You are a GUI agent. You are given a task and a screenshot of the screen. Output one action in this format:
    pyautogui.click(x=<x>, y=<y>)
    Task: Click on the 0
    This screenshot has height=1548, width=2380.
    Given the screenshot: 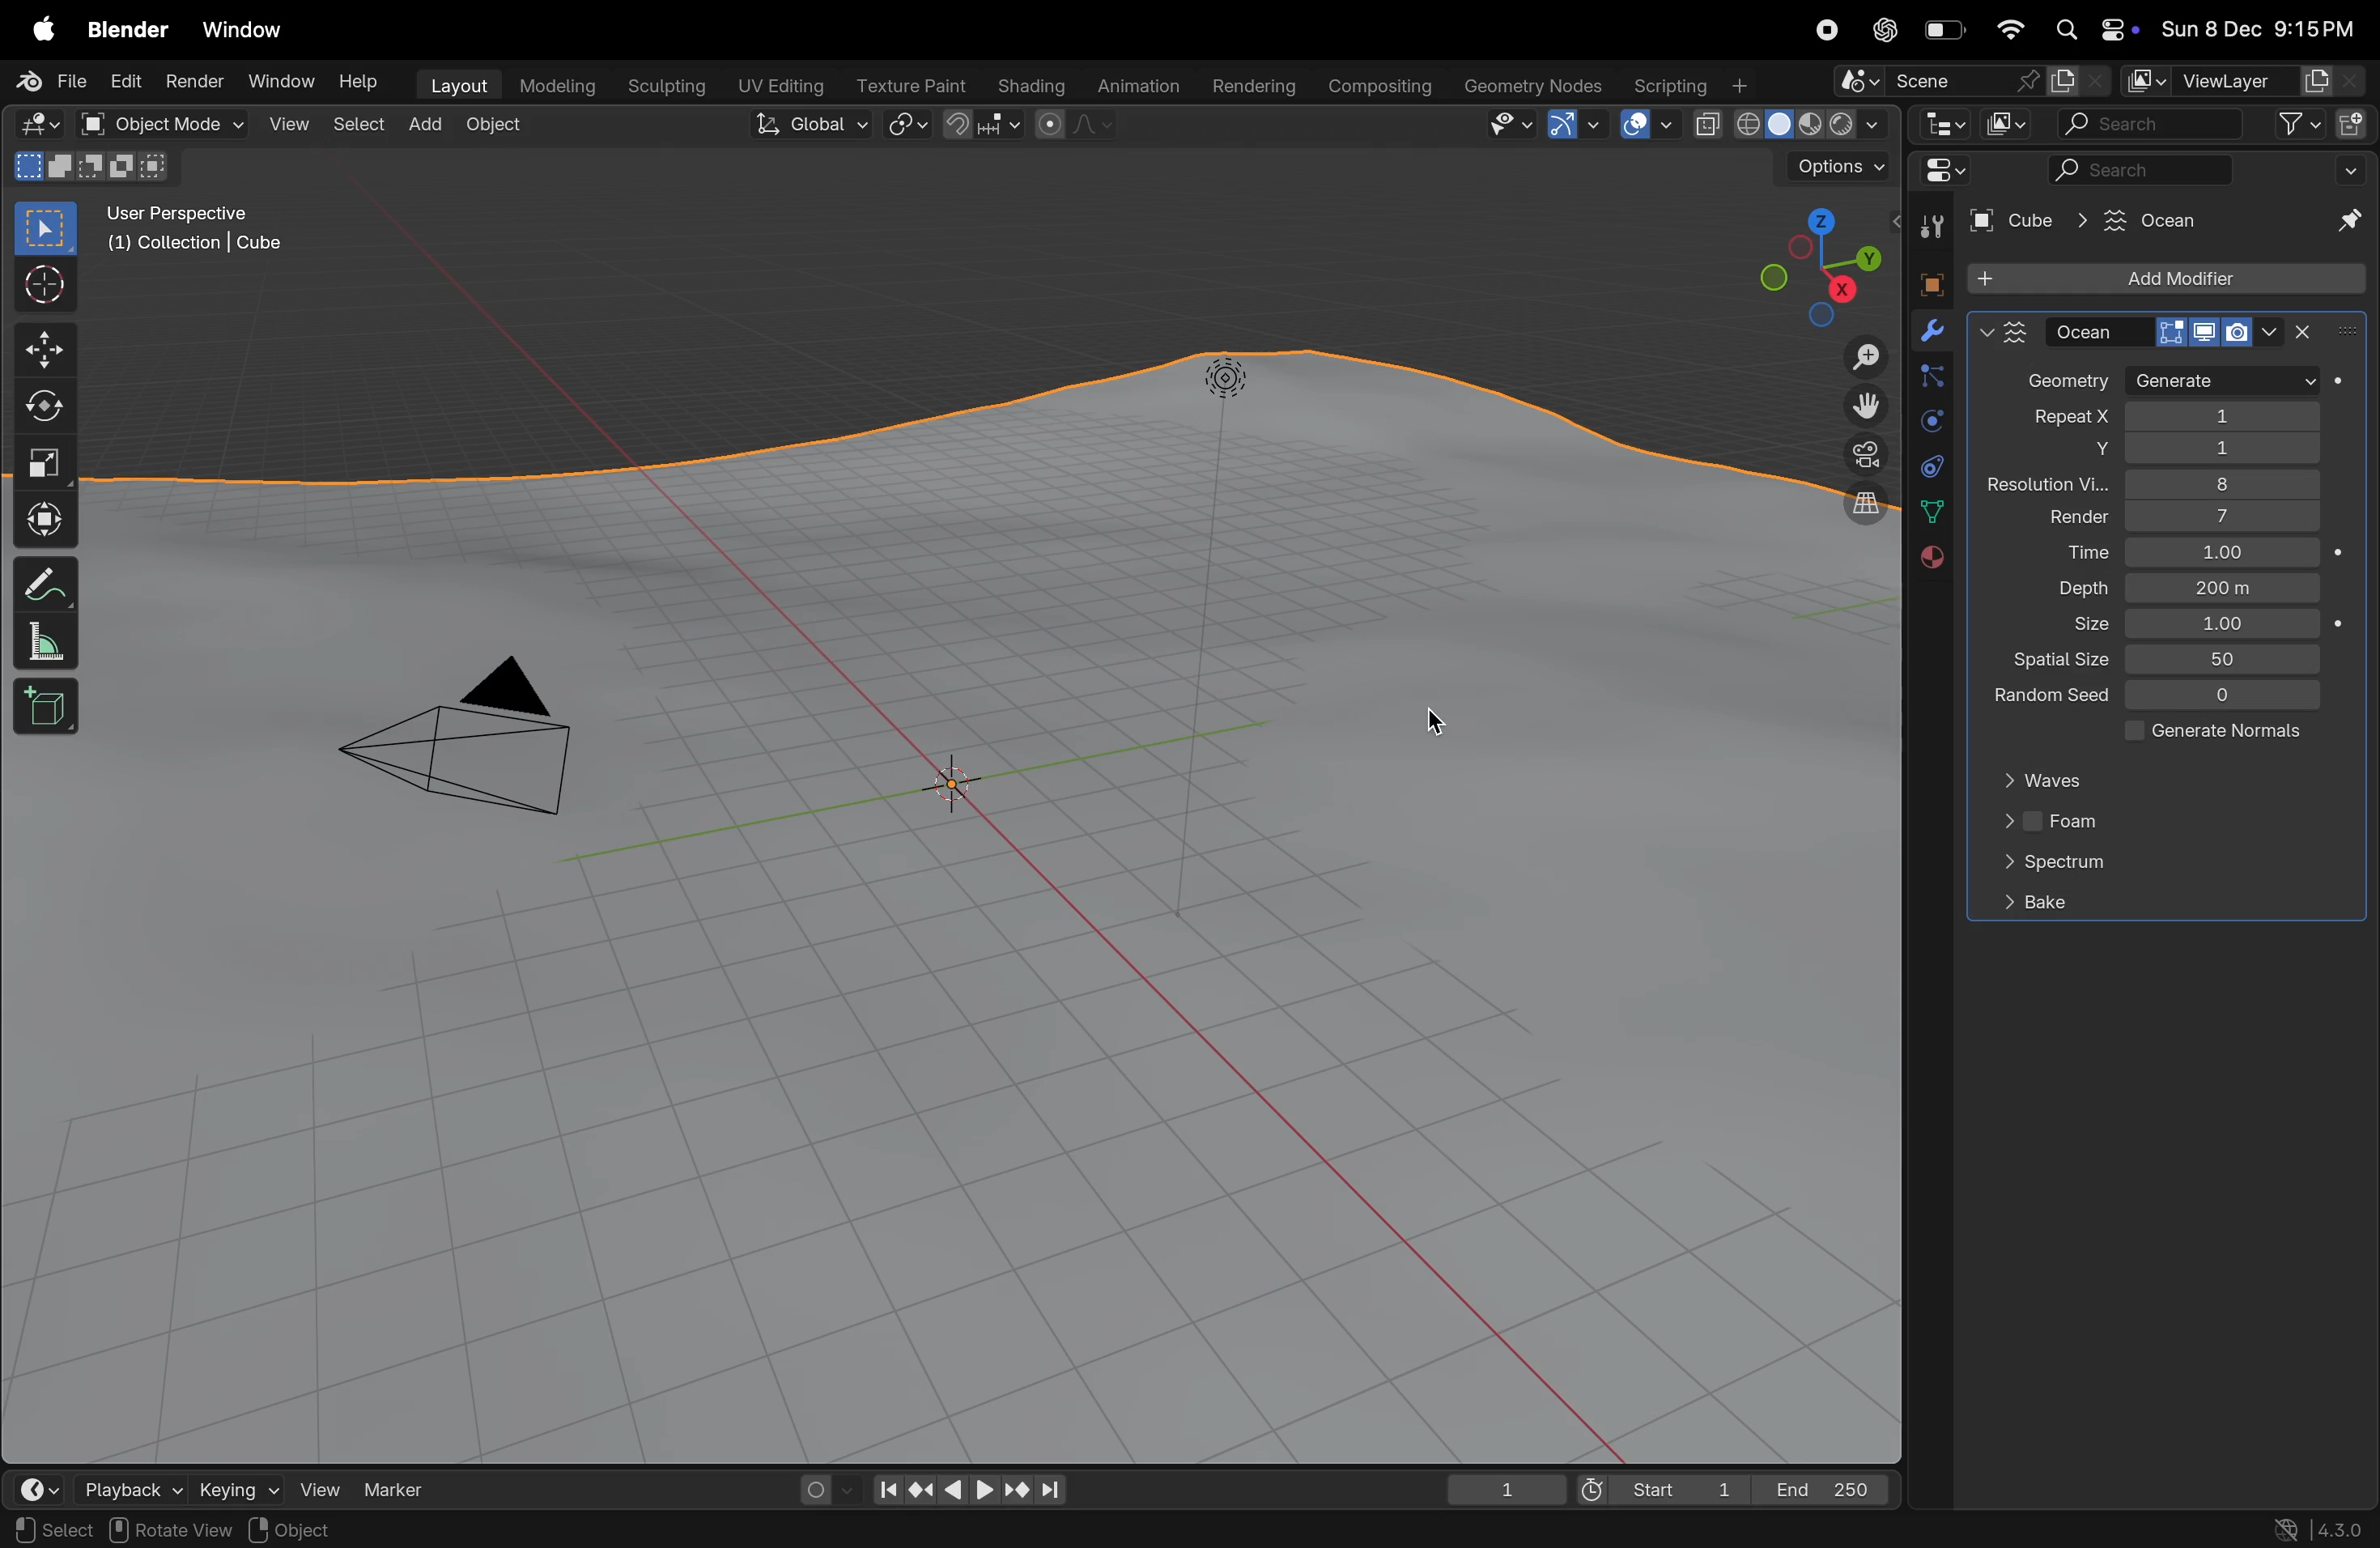 What is the action you would take?
    pyautogui.click(x=2226, y=698)
    